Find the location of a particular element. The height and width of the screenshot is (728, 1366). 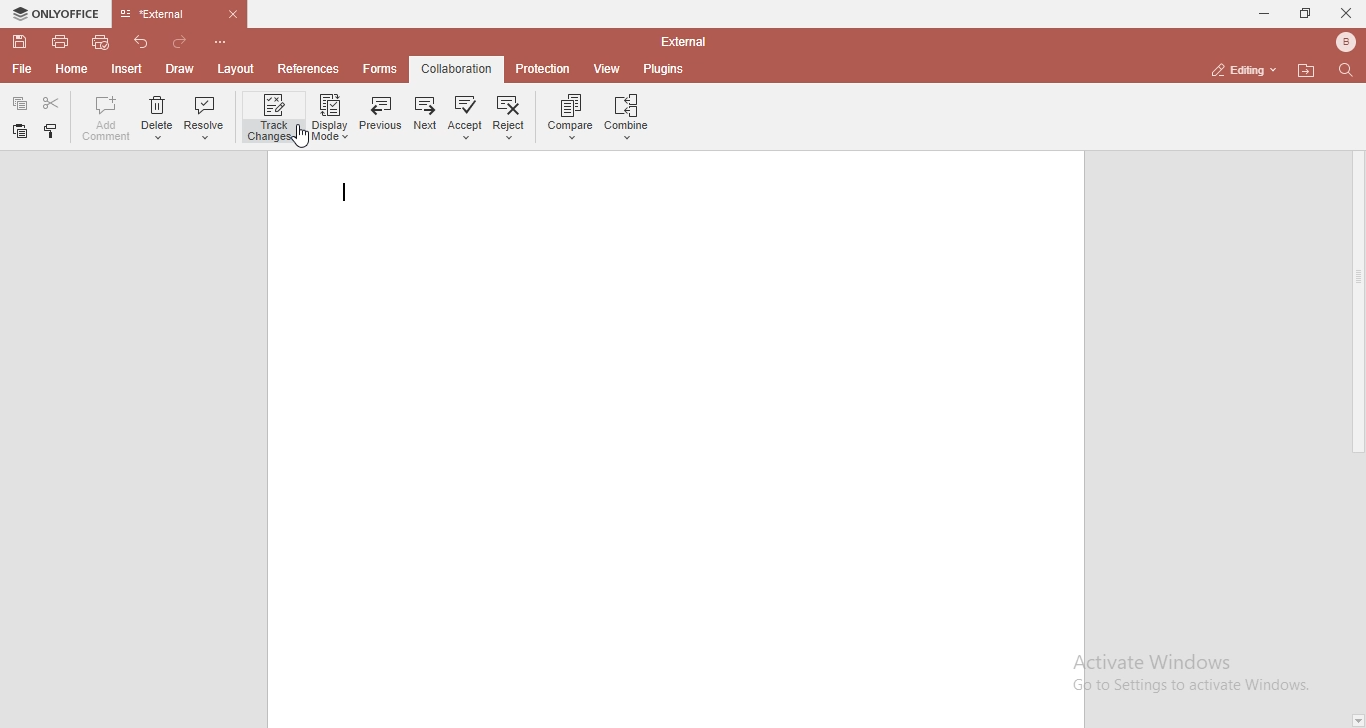

redo is located at coordinates (180, 42).